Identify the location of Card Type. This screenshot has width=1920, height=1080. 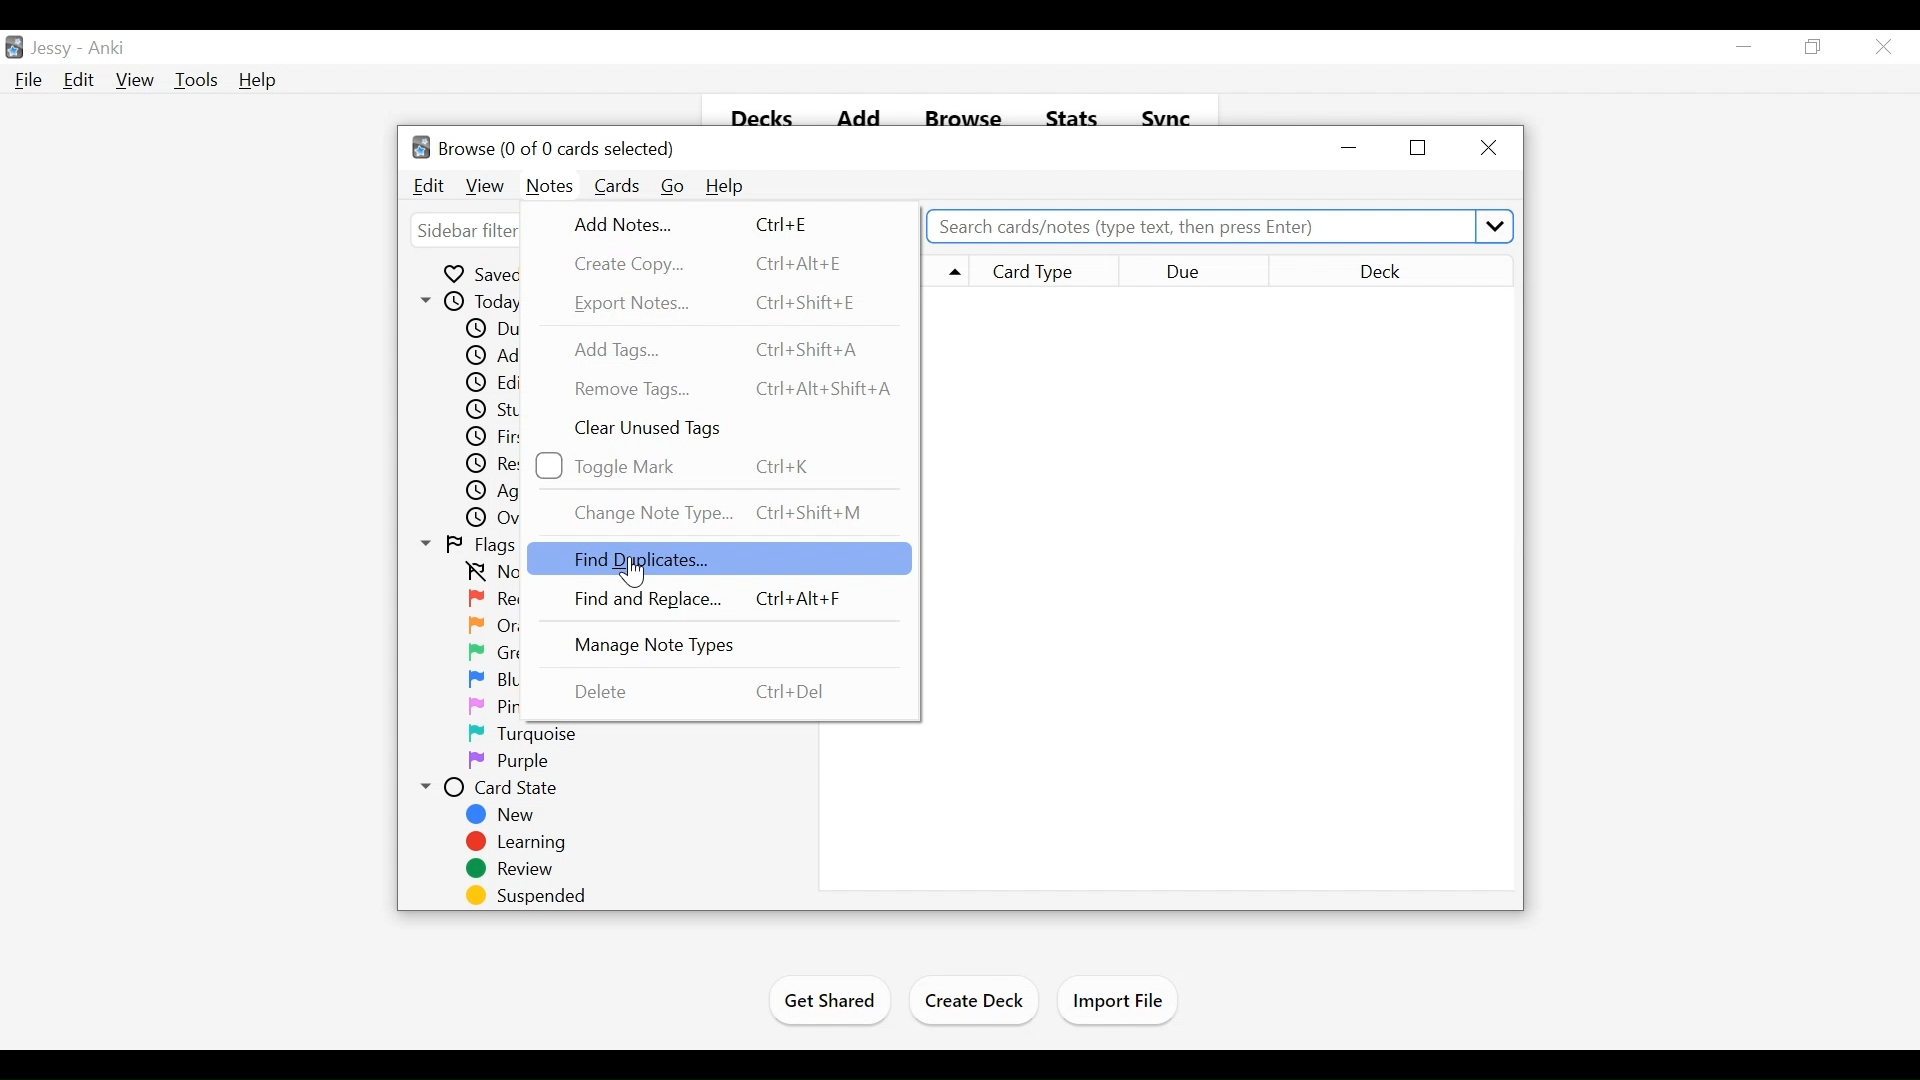
(1045, 269).